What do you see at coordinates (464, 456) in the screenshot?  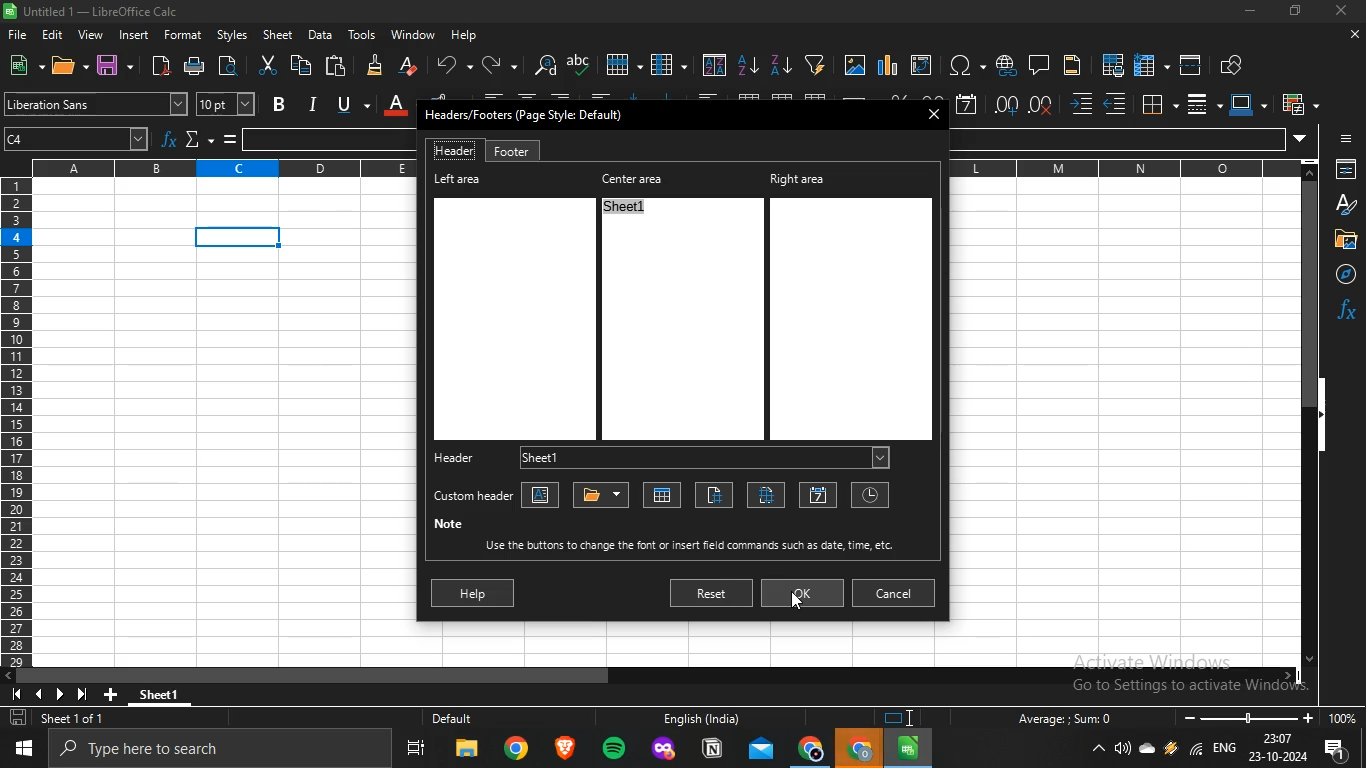 I see `header` at bounding box center [464, 456].